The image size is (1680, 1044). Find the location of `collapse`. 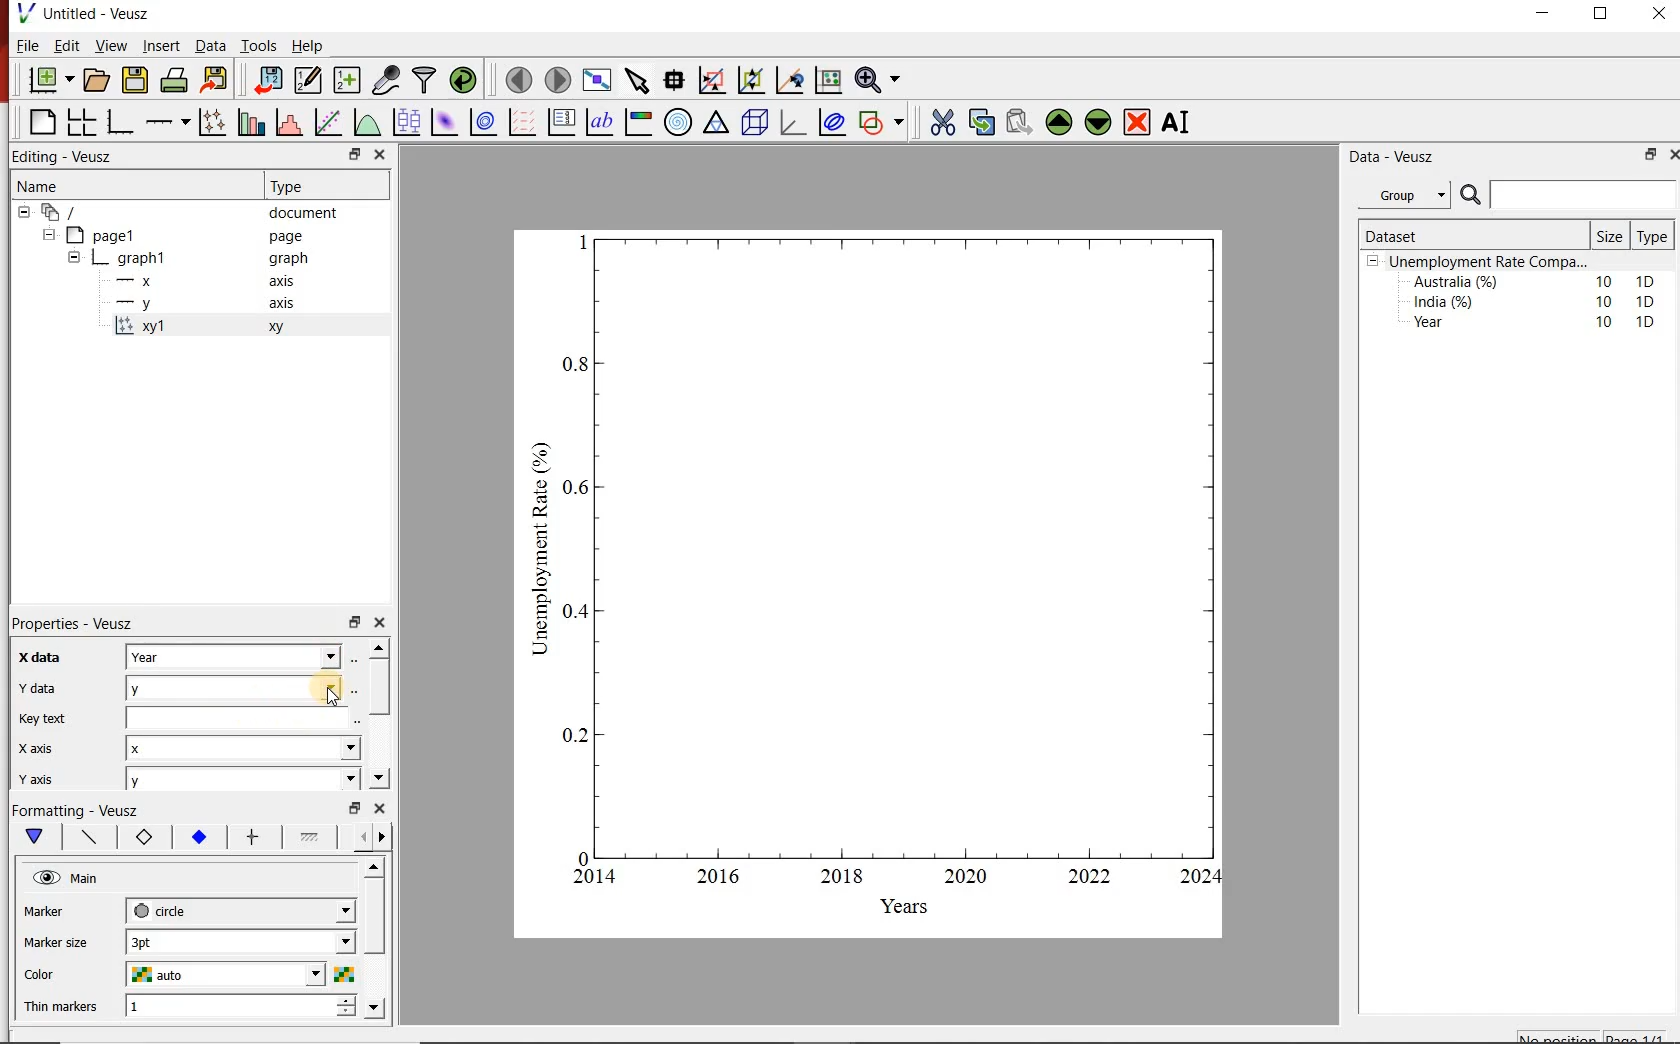

collapse is located at coordinates (48, 235).